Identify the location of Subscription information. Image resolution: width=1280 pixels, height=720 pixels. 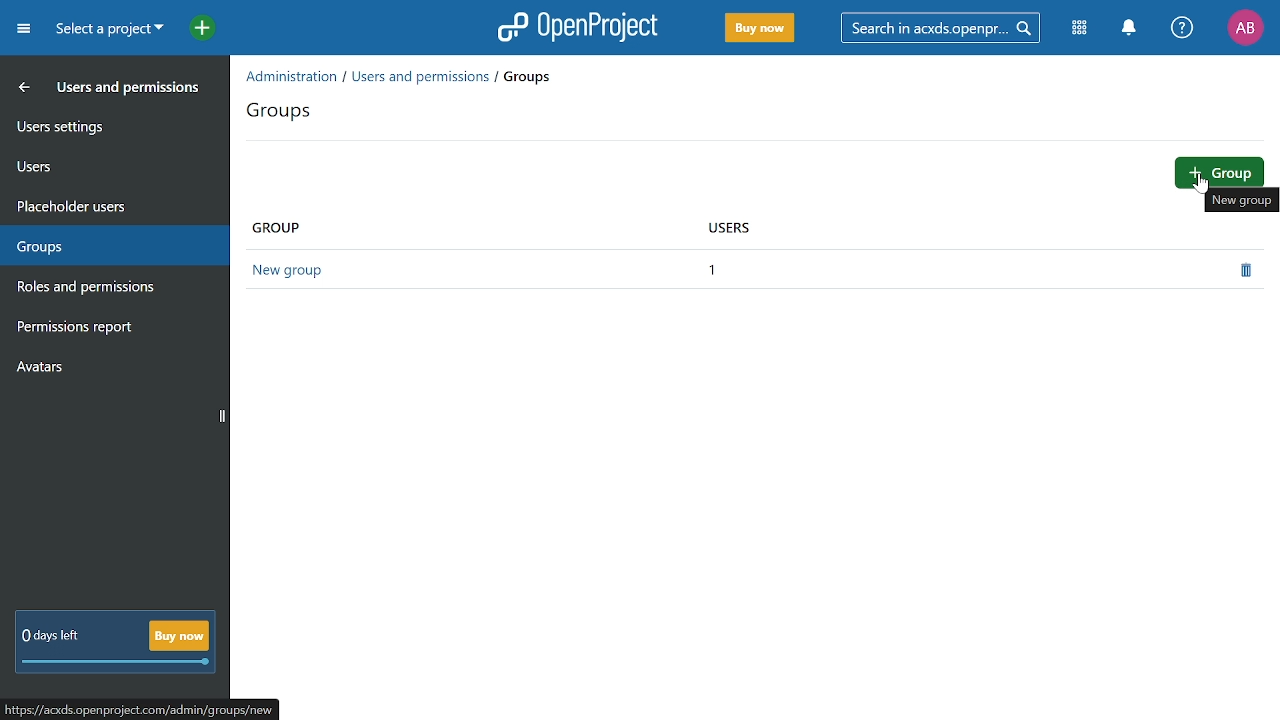
(48, 637).